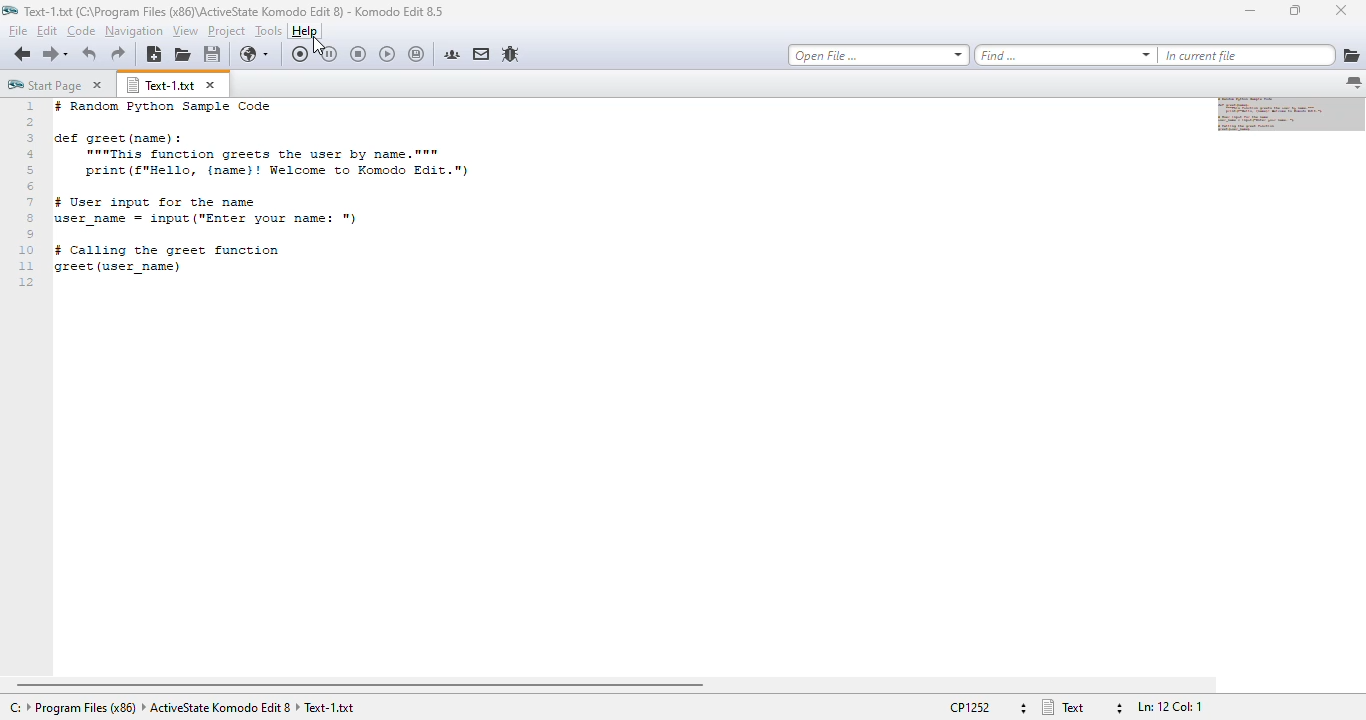 This screenshot has height=720, width=1366. Describe the element at coordinates (234, 11) in the screenshot. I see `text-1 program file` at that location.